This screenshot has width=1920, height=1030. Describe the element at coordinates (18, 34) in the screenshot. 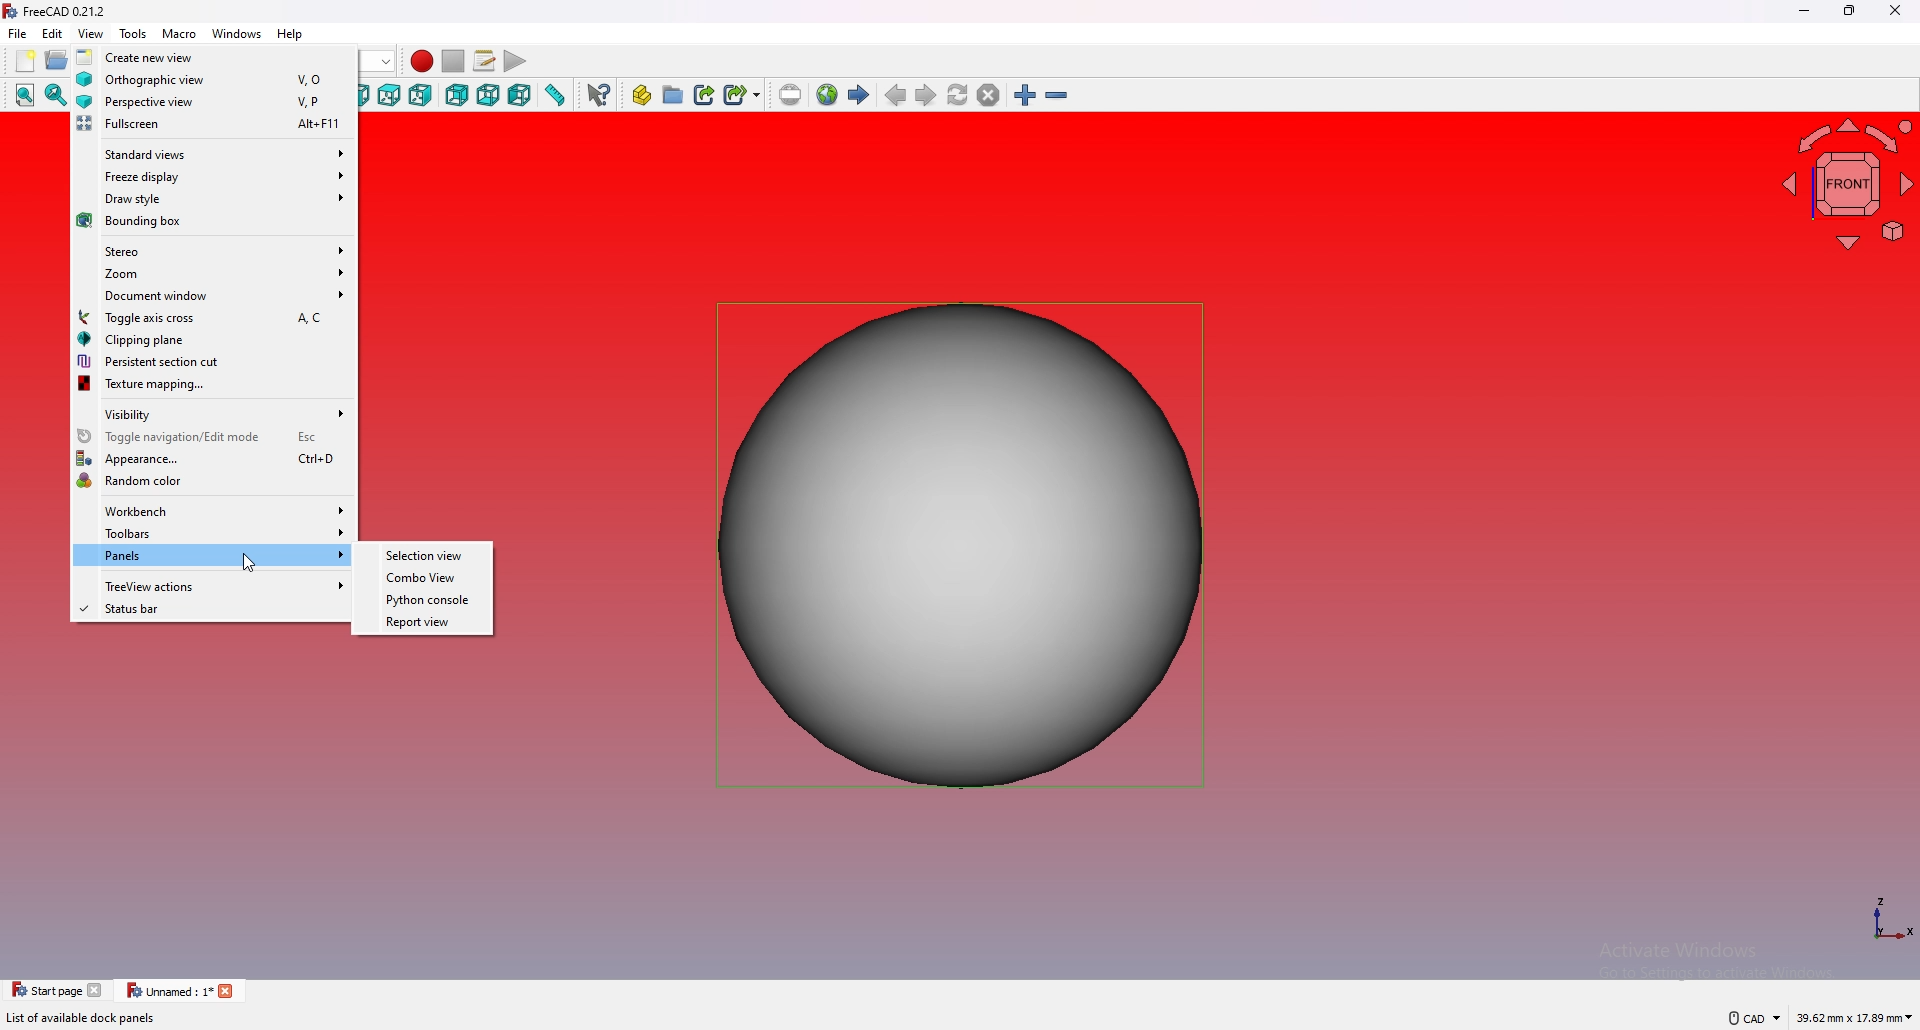

I see `file` at that location.